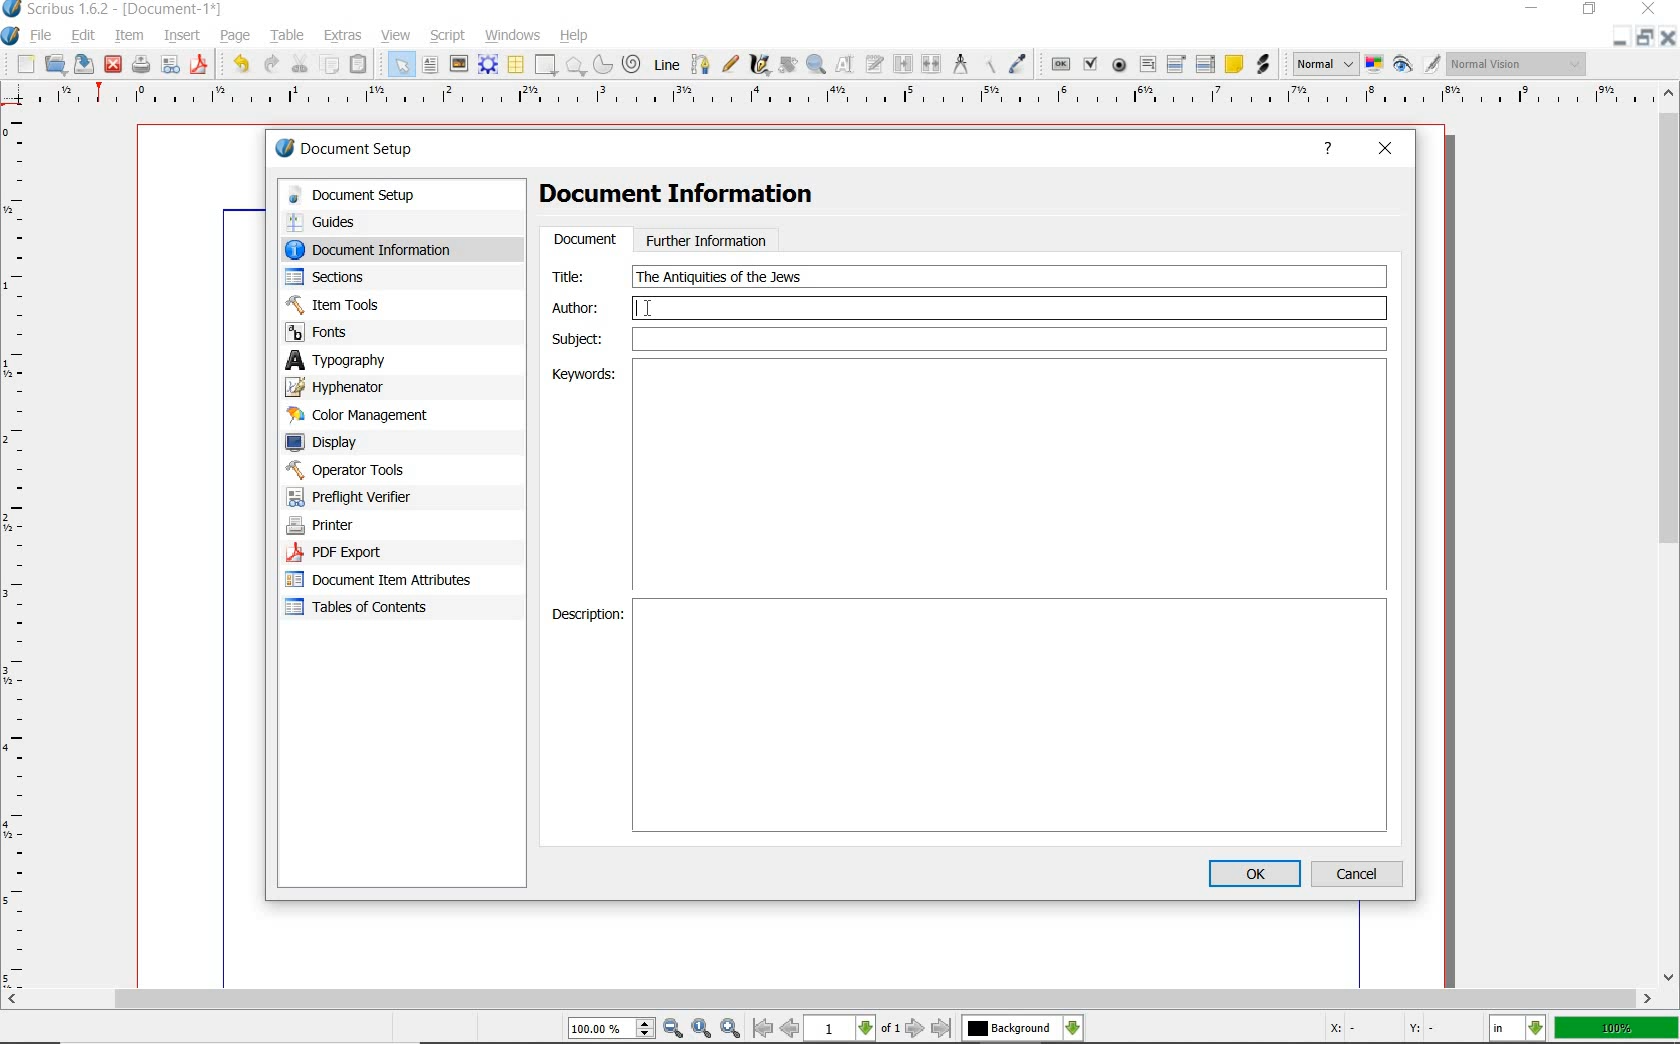  I want to click on cancel, so click(1360, 873).